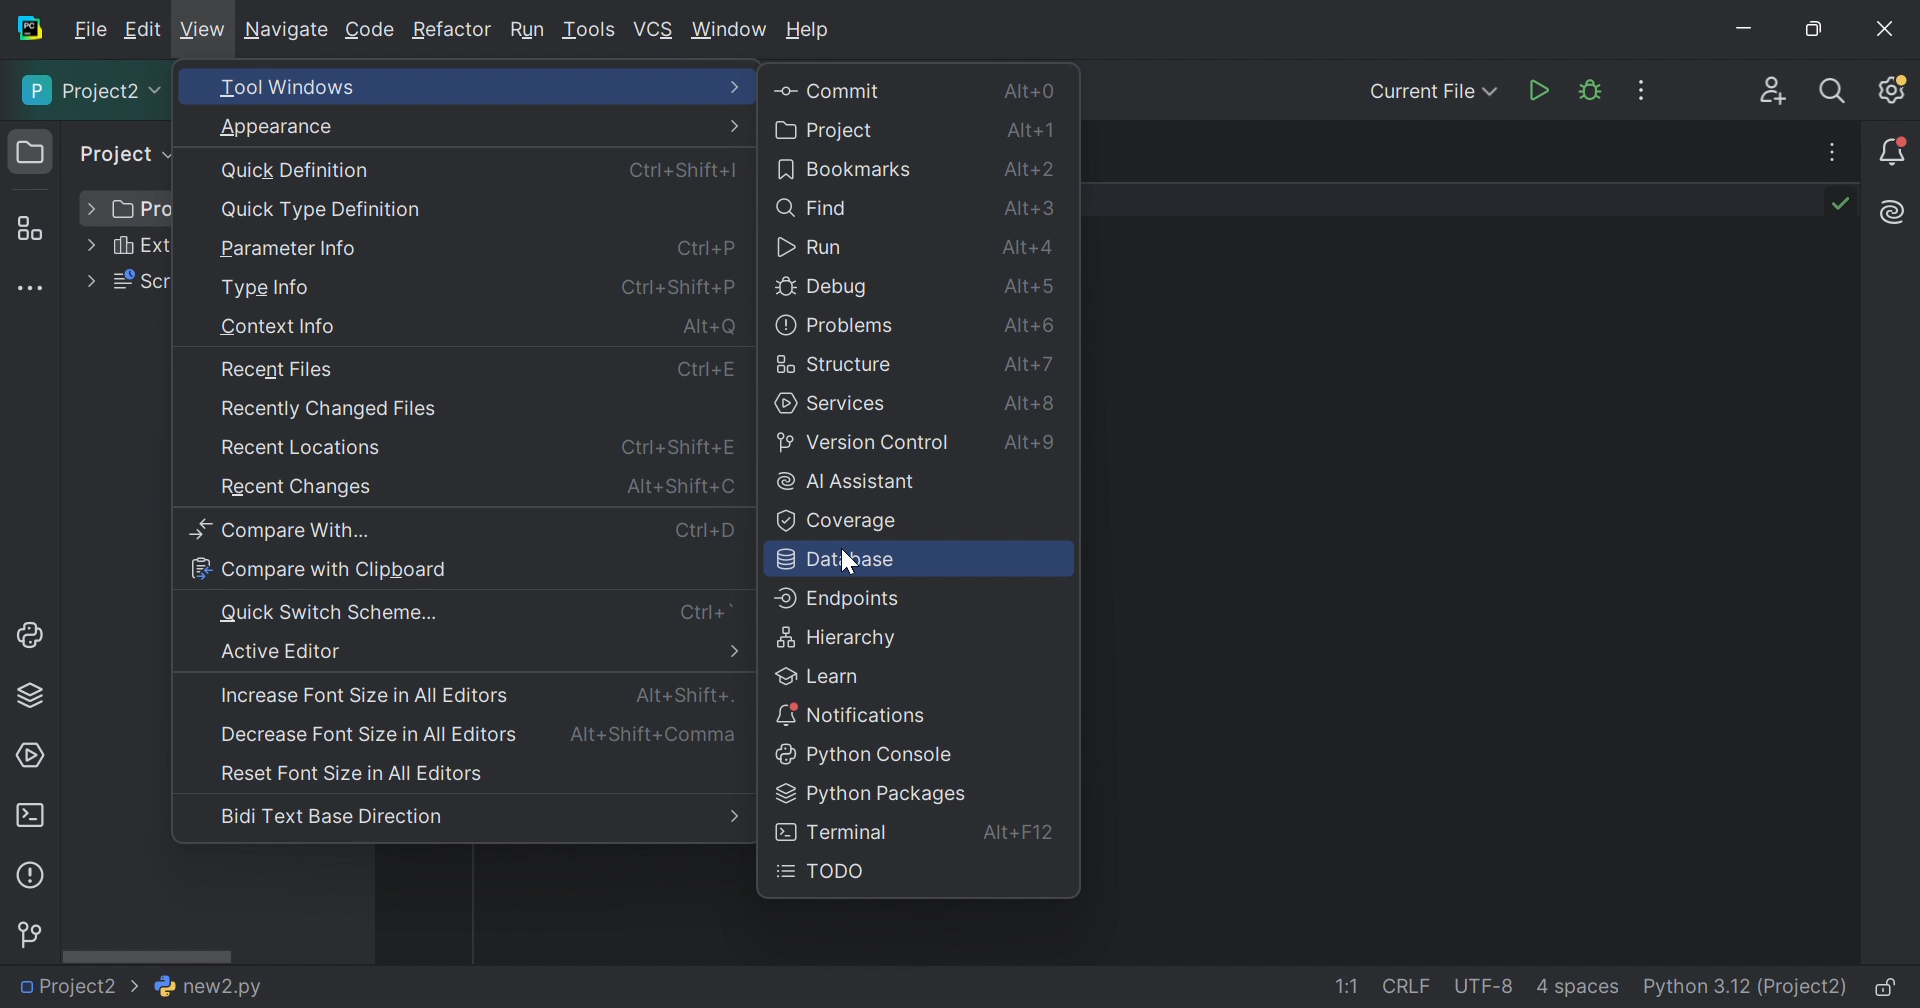 This screenshot has height=1008, width=1920. I want to click on Make file read-only, so click(1888, 989).